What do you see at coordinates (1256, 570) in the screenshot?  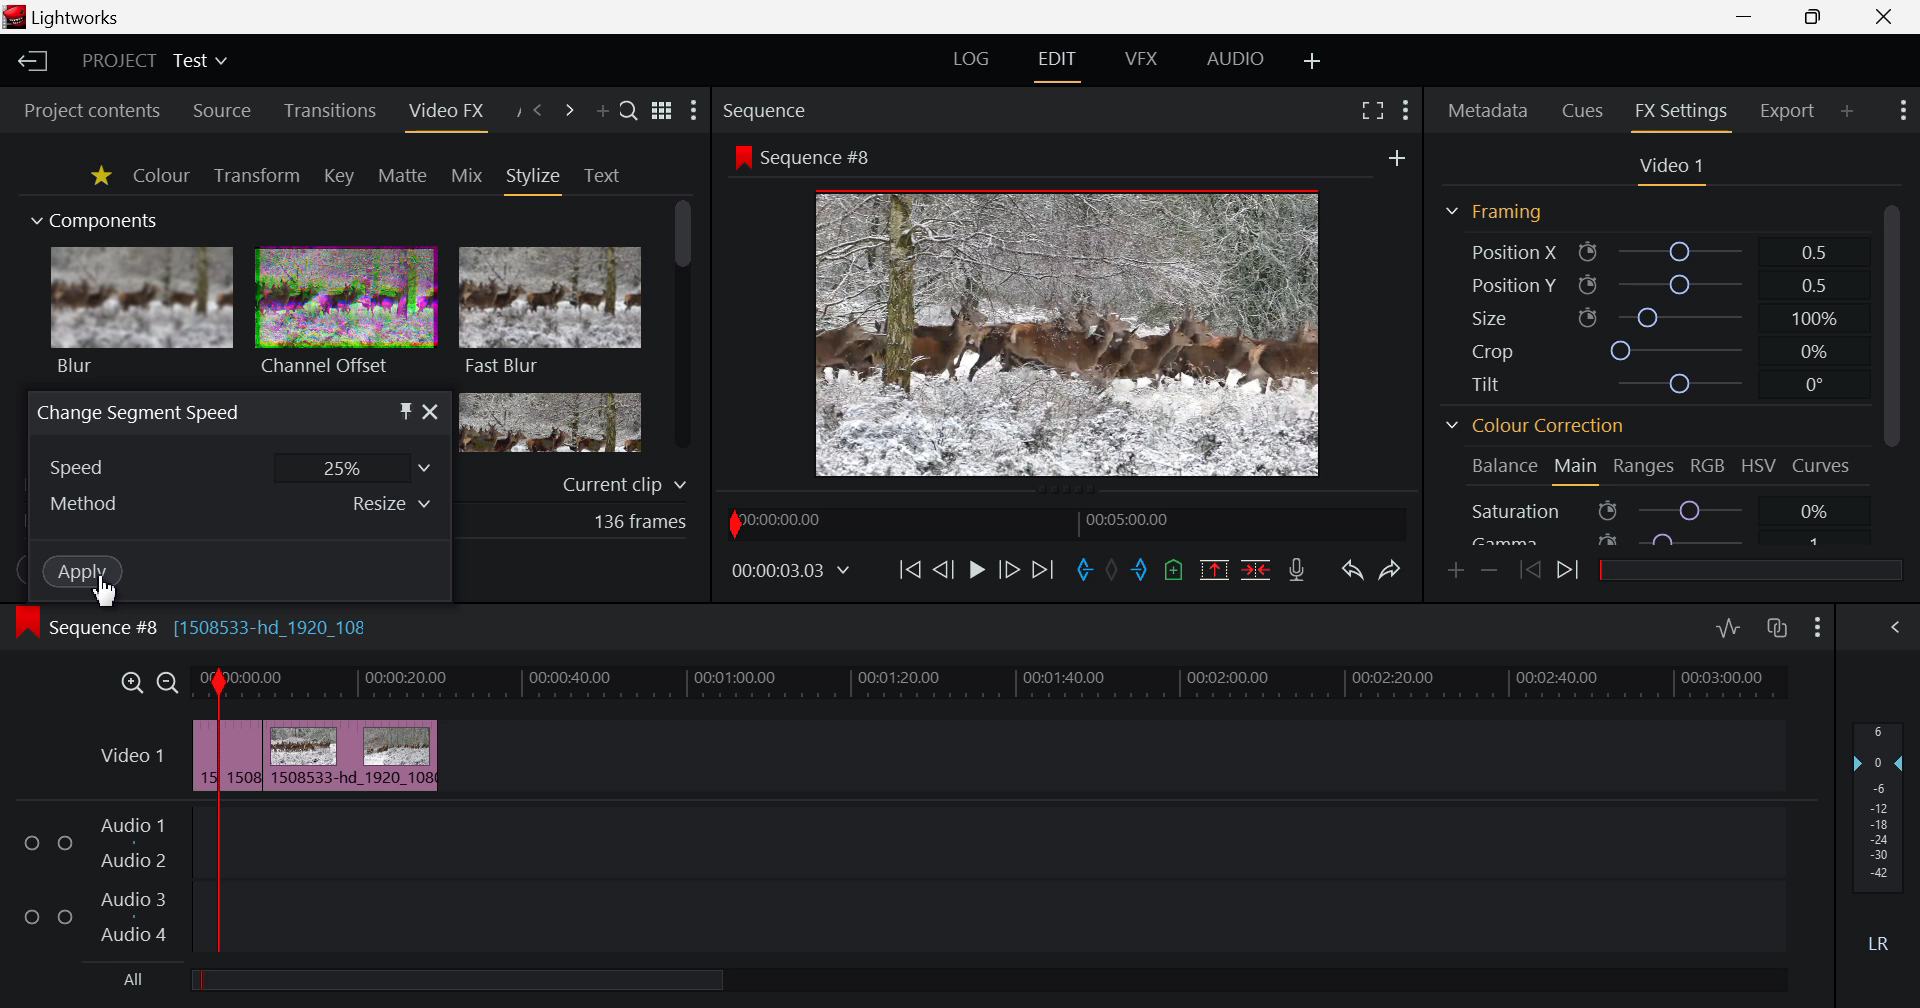 I see `Delete/Cut` at bounding box center [1256, 570].